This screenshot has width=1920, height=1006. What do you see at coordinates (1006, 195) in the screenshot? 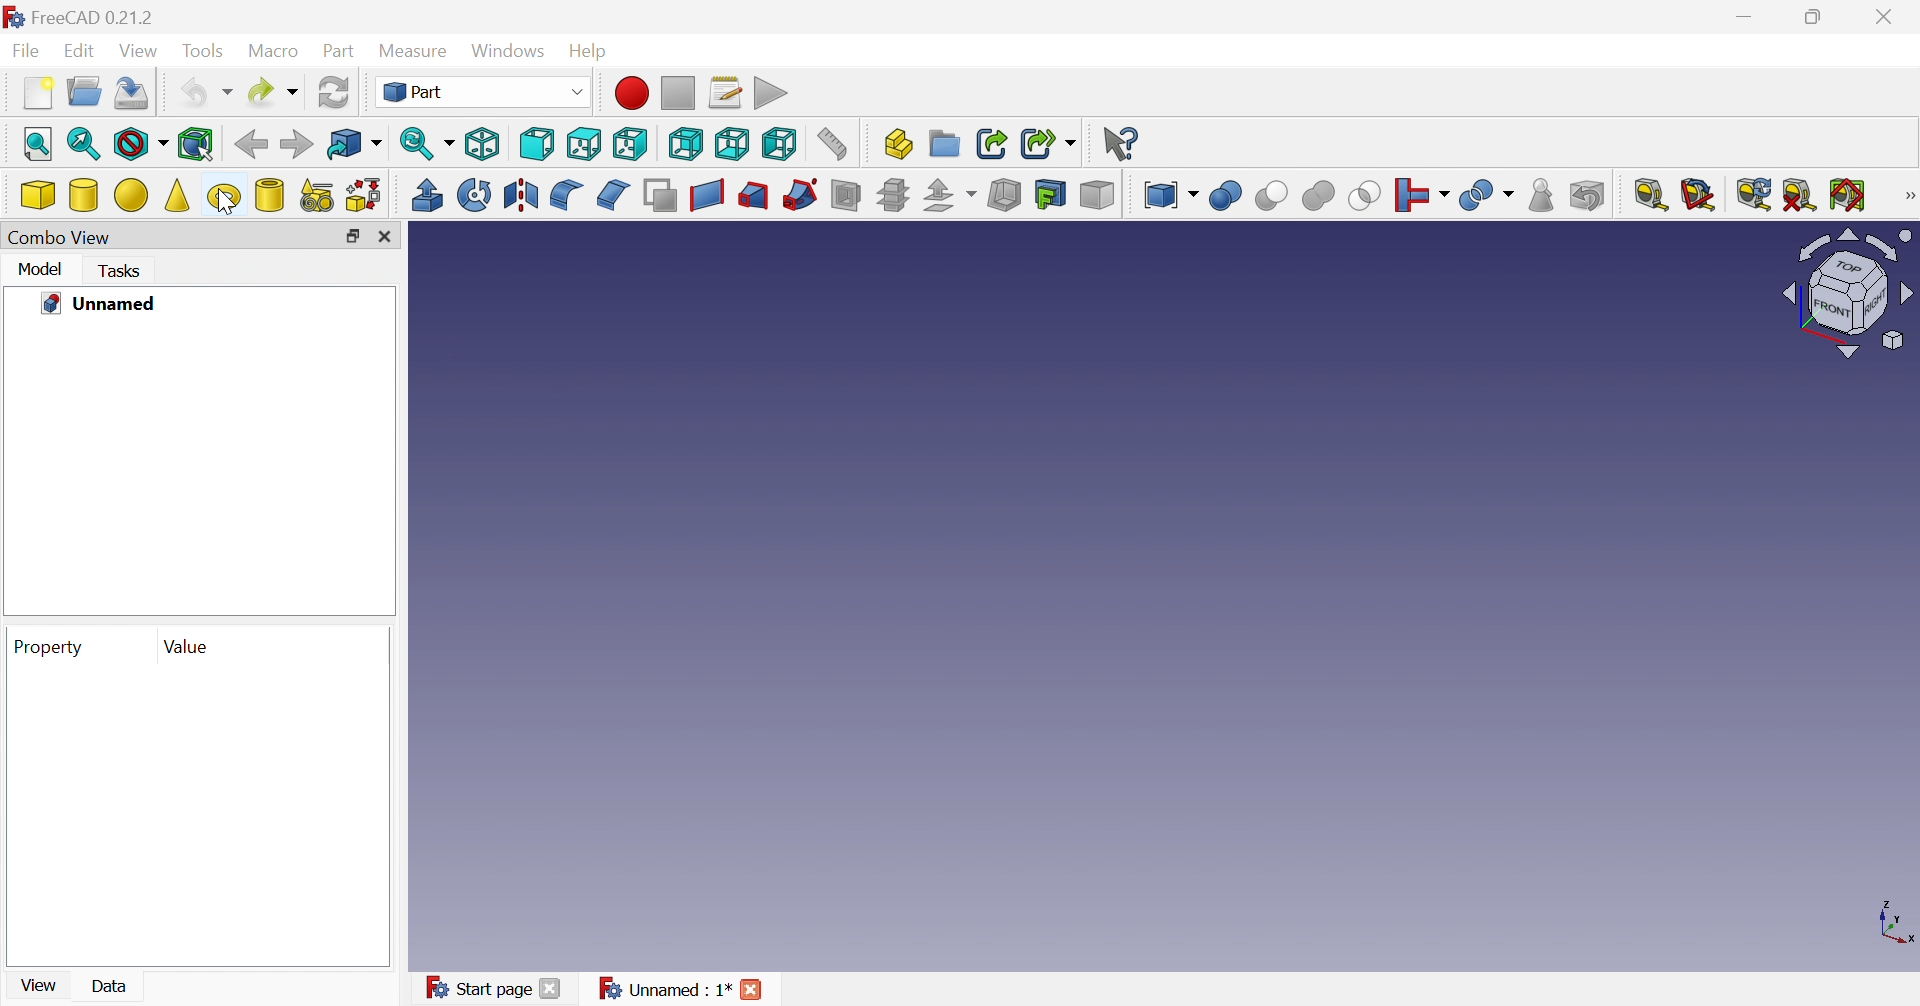
I see `Thickness` at bounding box center [1006, 195].